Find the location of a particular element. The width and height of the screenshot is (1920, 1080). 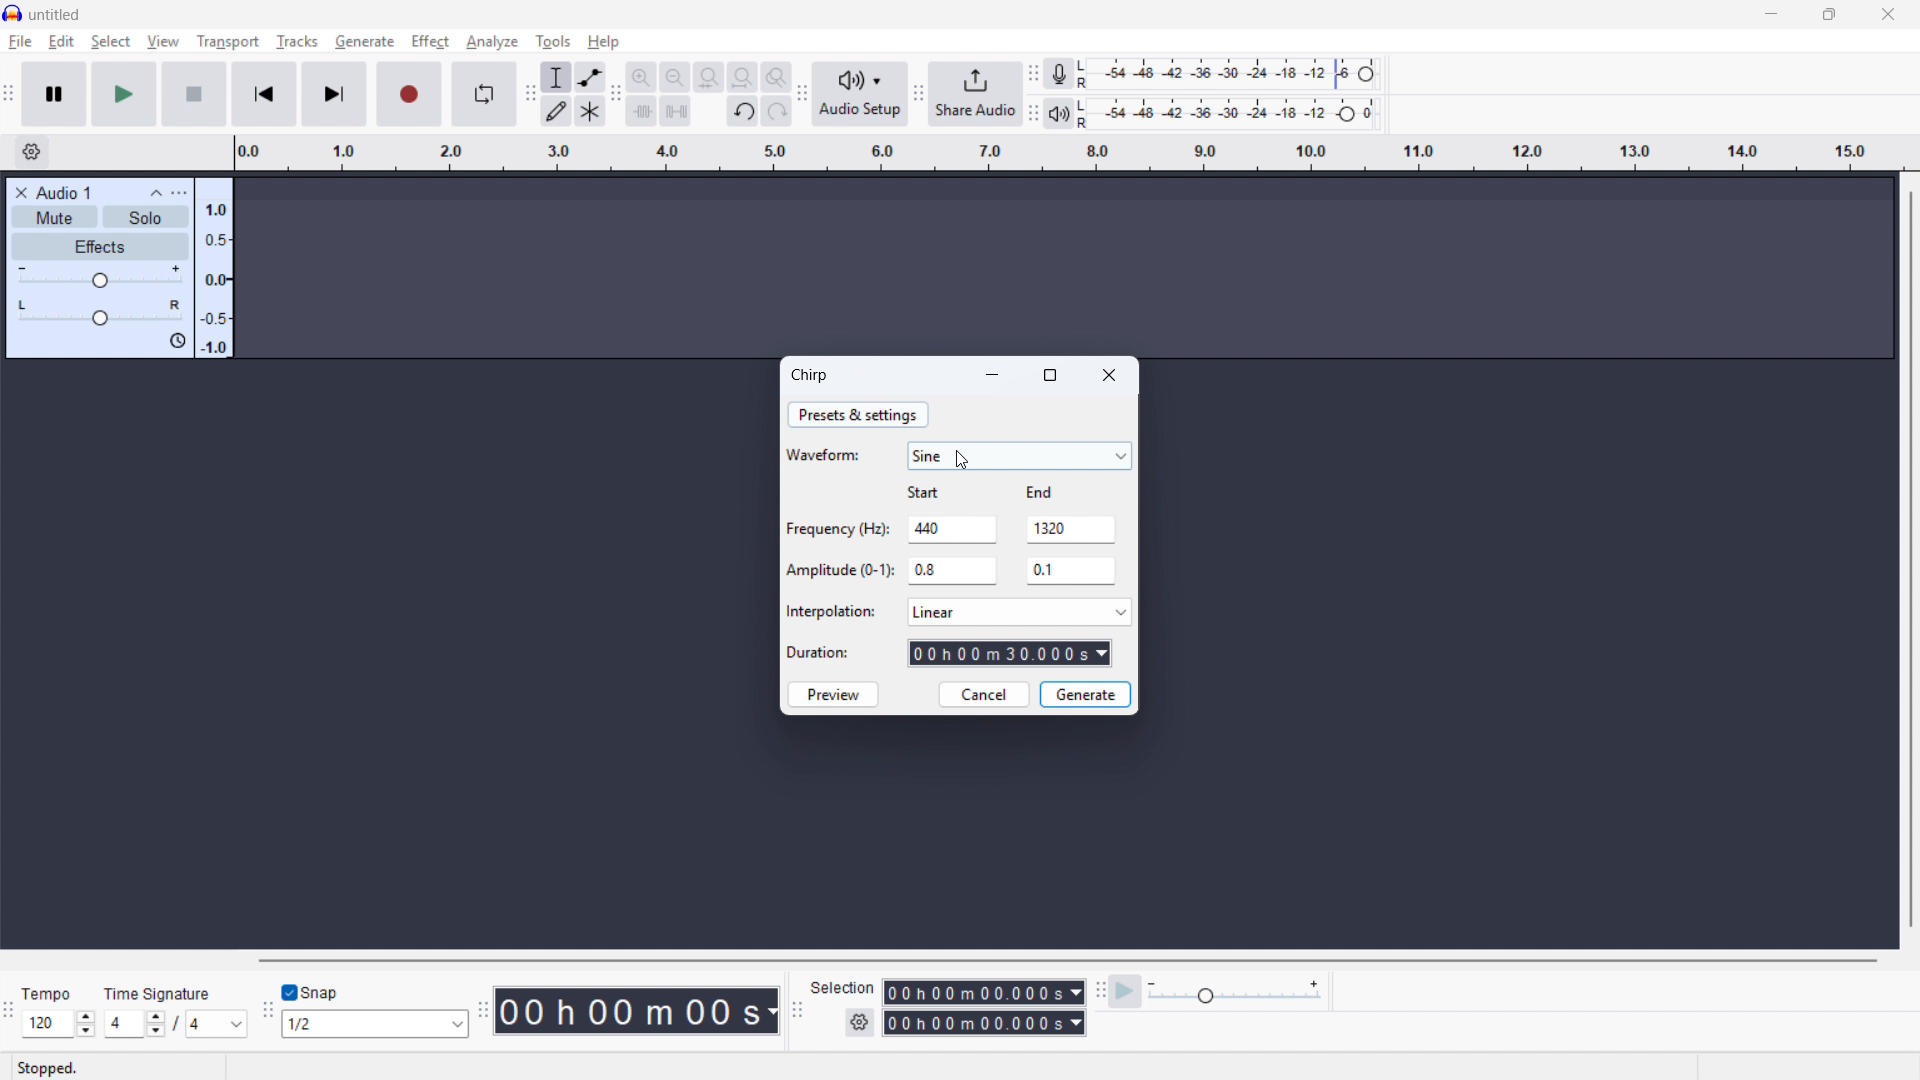

Selection tool is located at coordinates (556, 76).